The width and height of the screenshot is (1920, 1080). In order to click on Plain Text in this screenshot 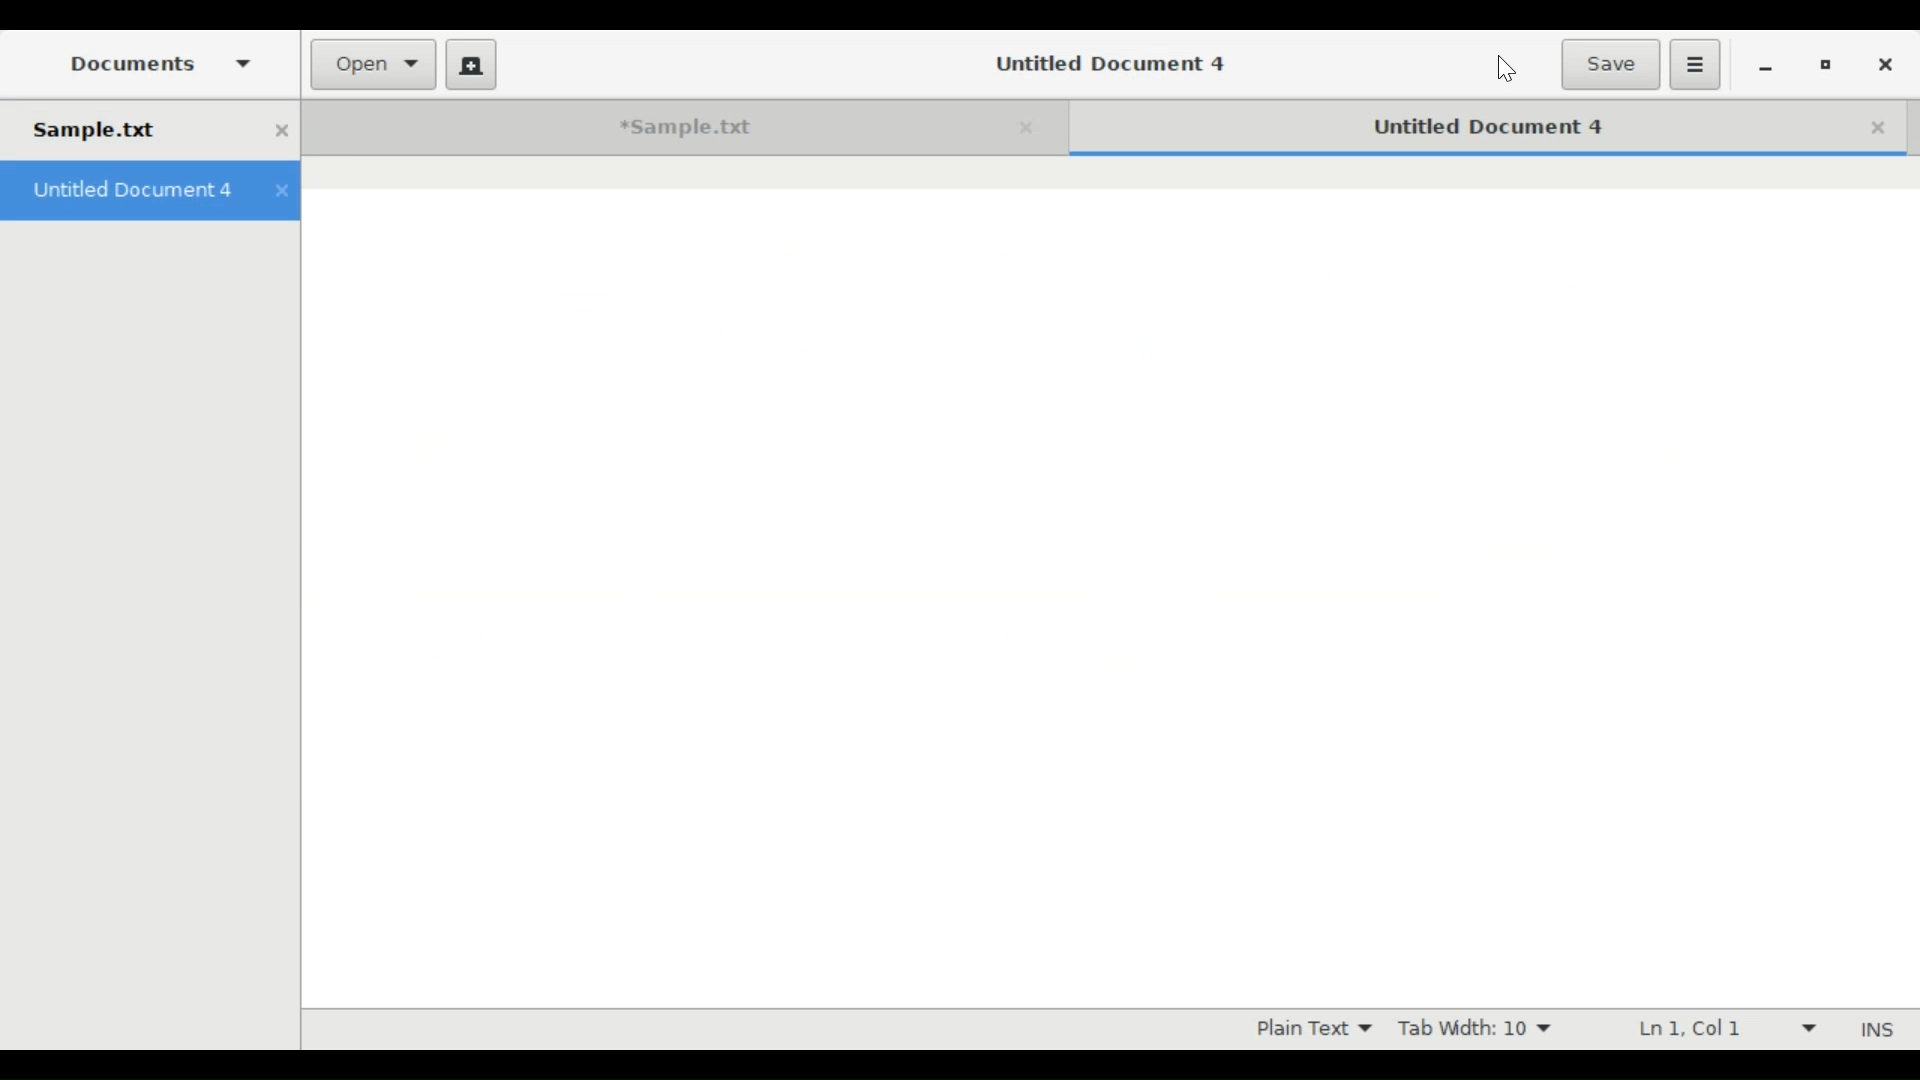, I will do `click(1313, 1029)`.